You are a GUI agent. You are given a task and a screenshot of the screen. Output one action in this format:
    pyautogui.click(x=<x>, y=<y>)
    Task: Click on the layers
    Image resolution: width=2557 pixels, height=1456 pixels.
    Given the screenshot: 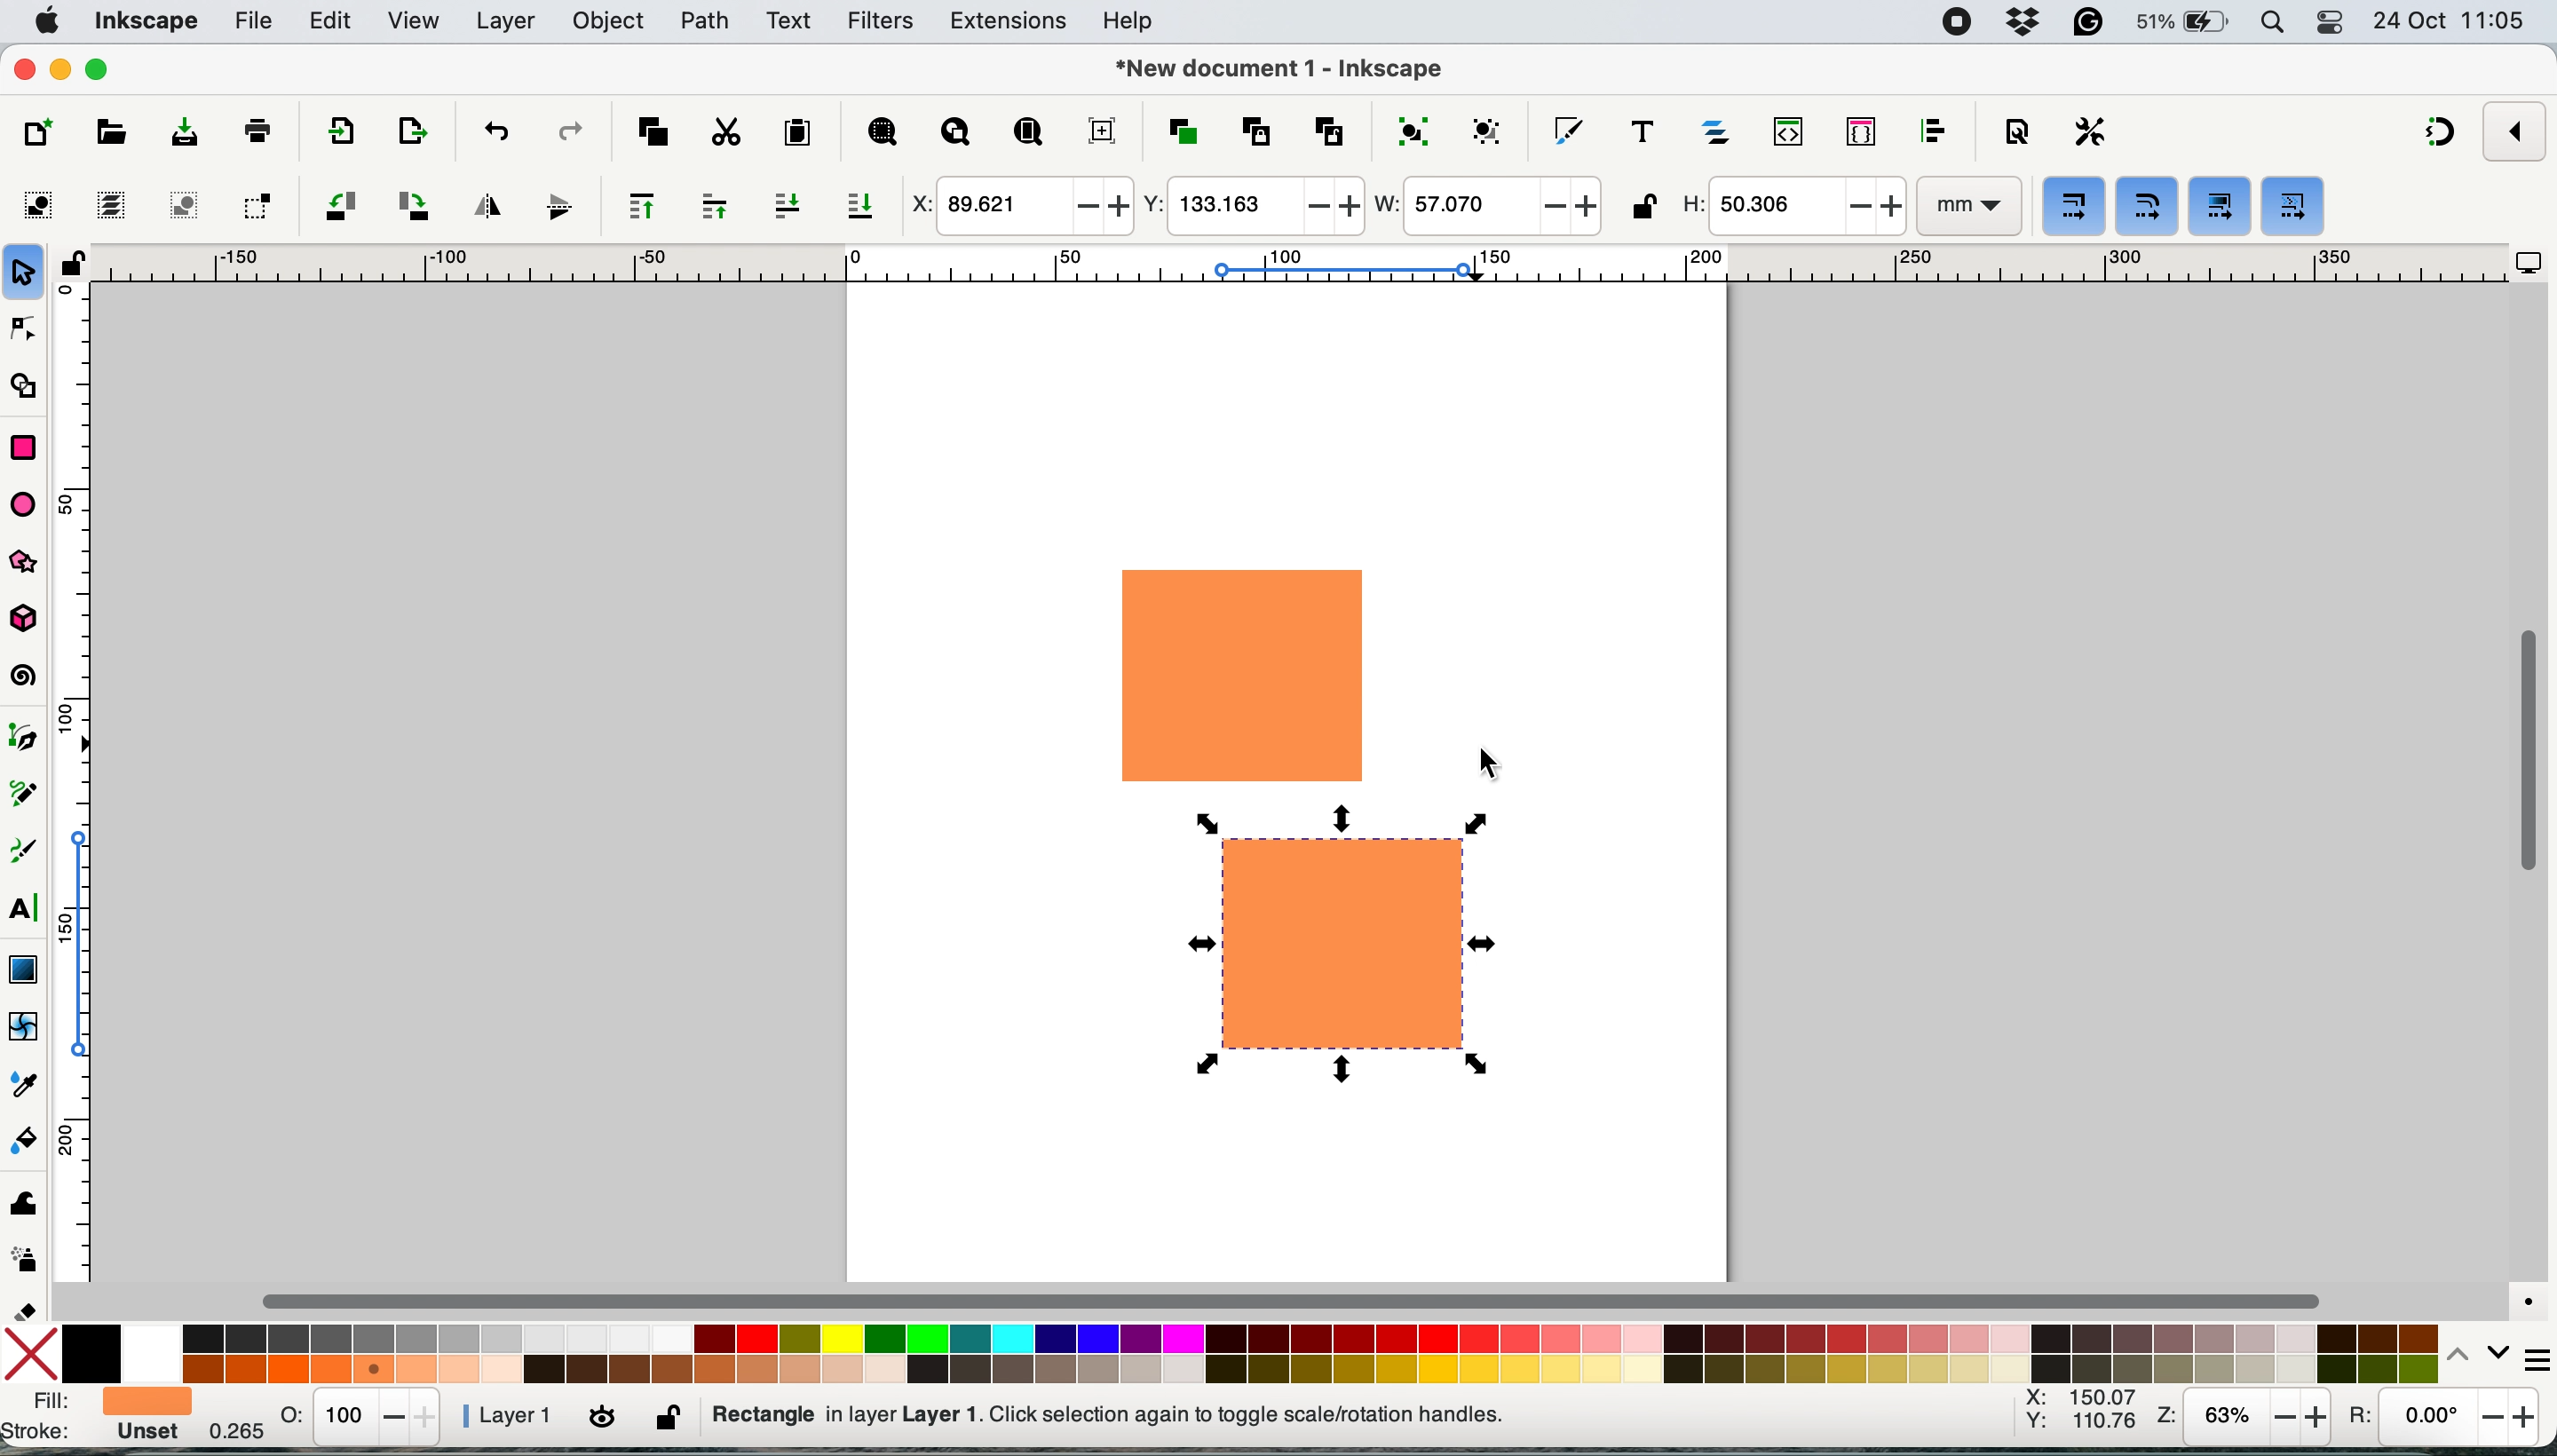 What is the action you would take?
    pyautogui.click(x=506, y=21)
    